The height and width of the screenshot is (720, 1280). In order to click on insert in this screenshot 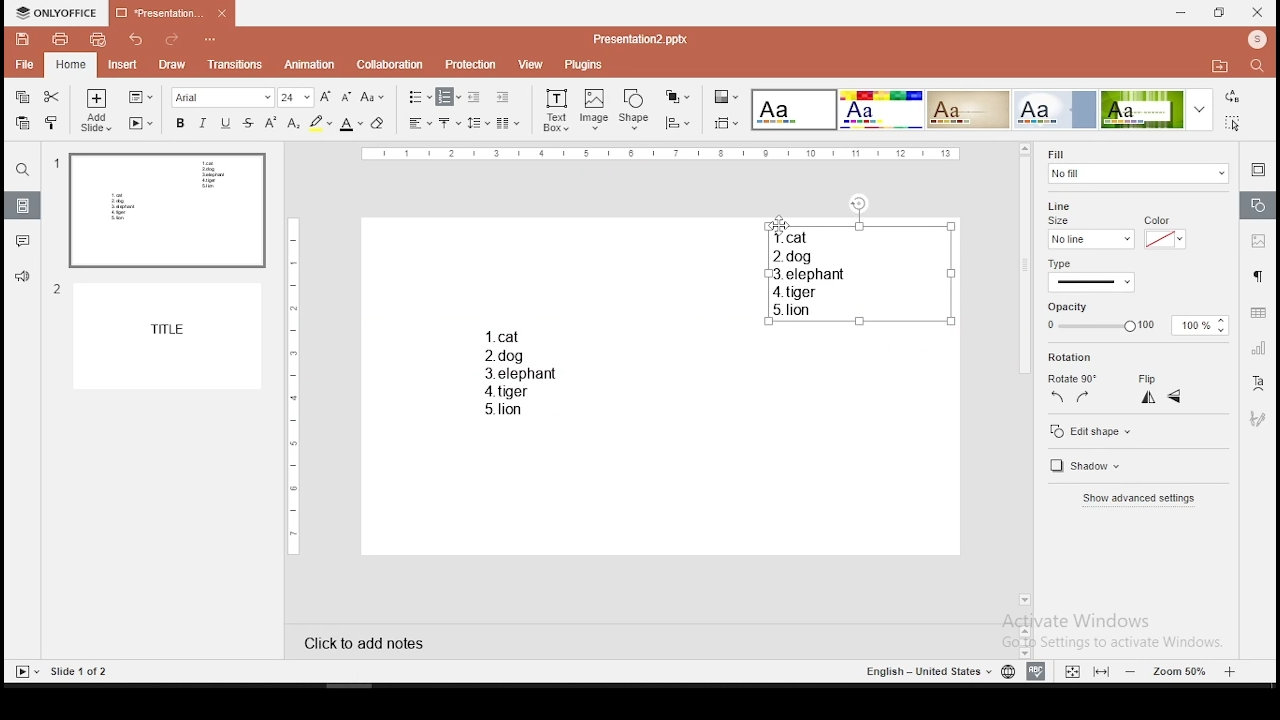, I will do `click(121, 64)`.